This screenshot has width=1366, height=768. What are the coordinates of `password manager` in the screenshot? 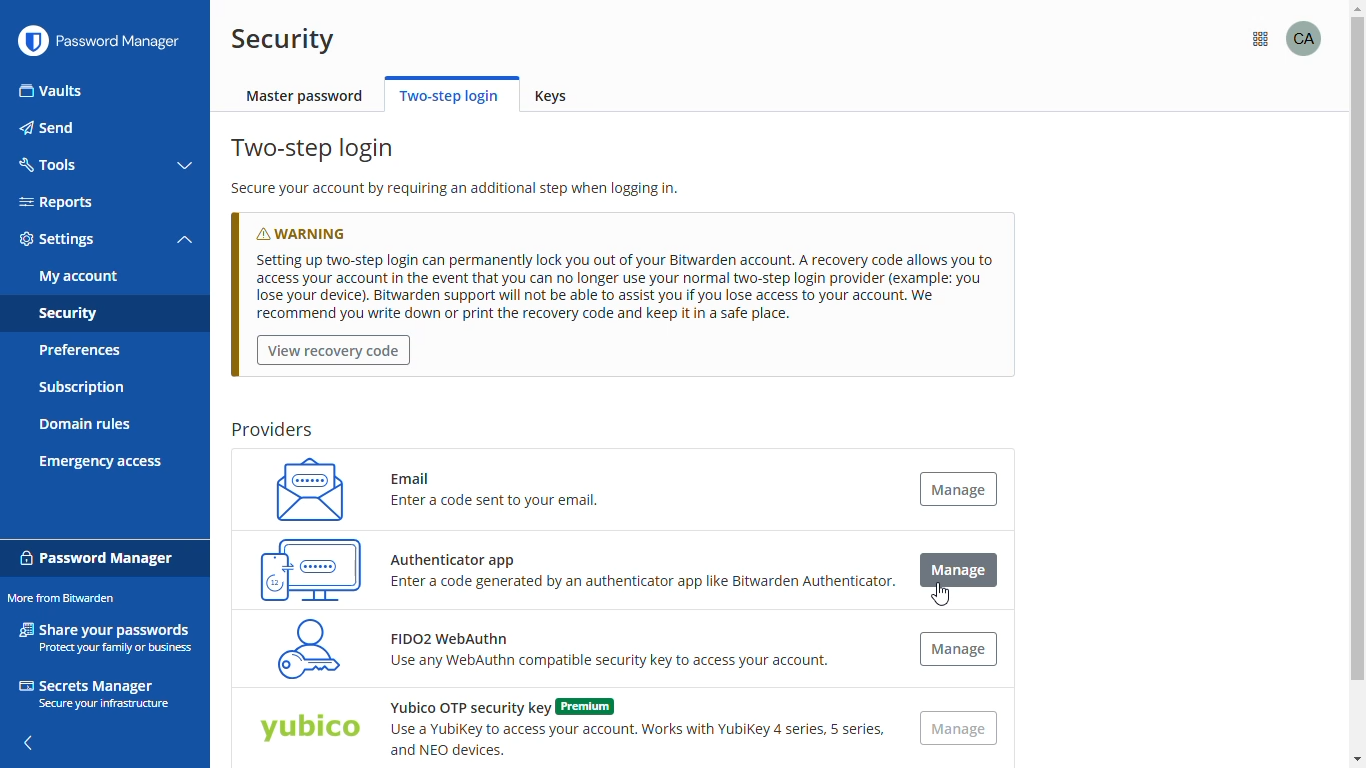 It's located at (126, 41).